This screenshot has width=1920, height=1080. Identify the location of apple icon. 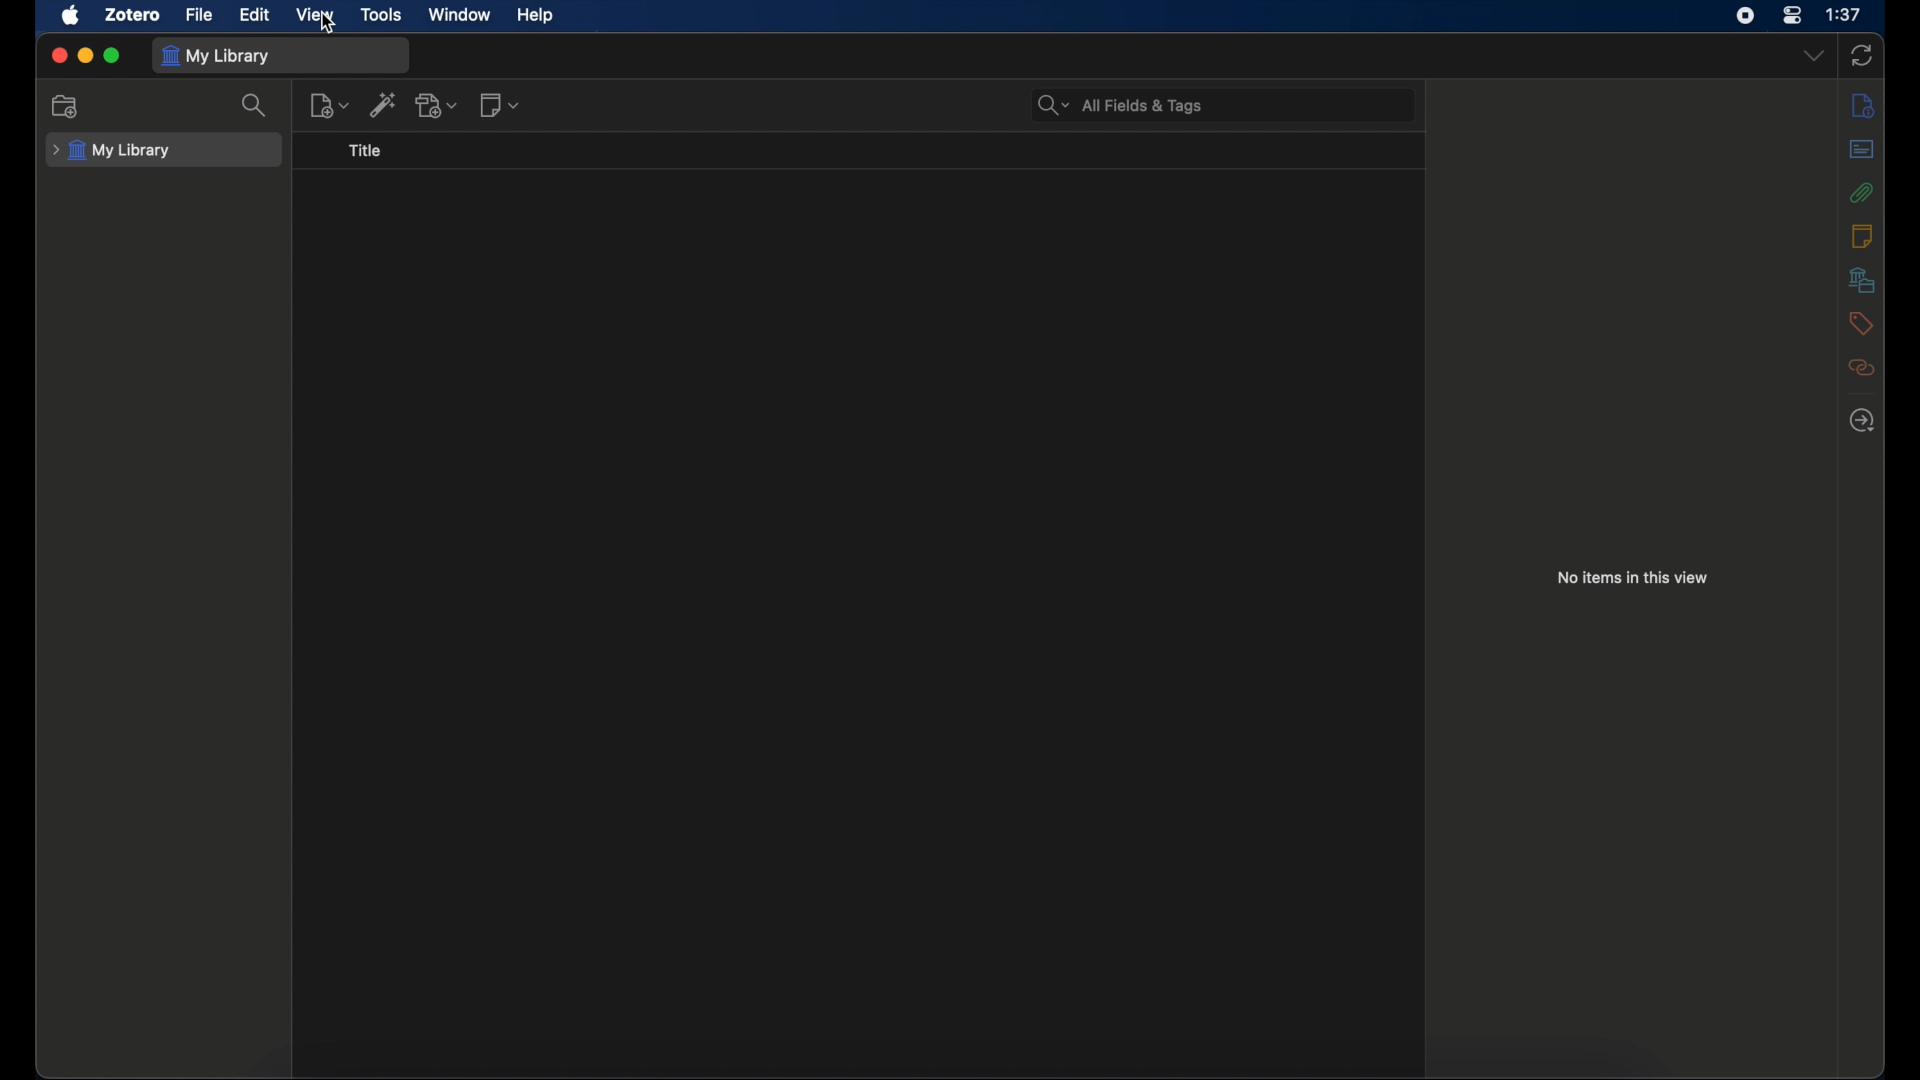
(71, 16).